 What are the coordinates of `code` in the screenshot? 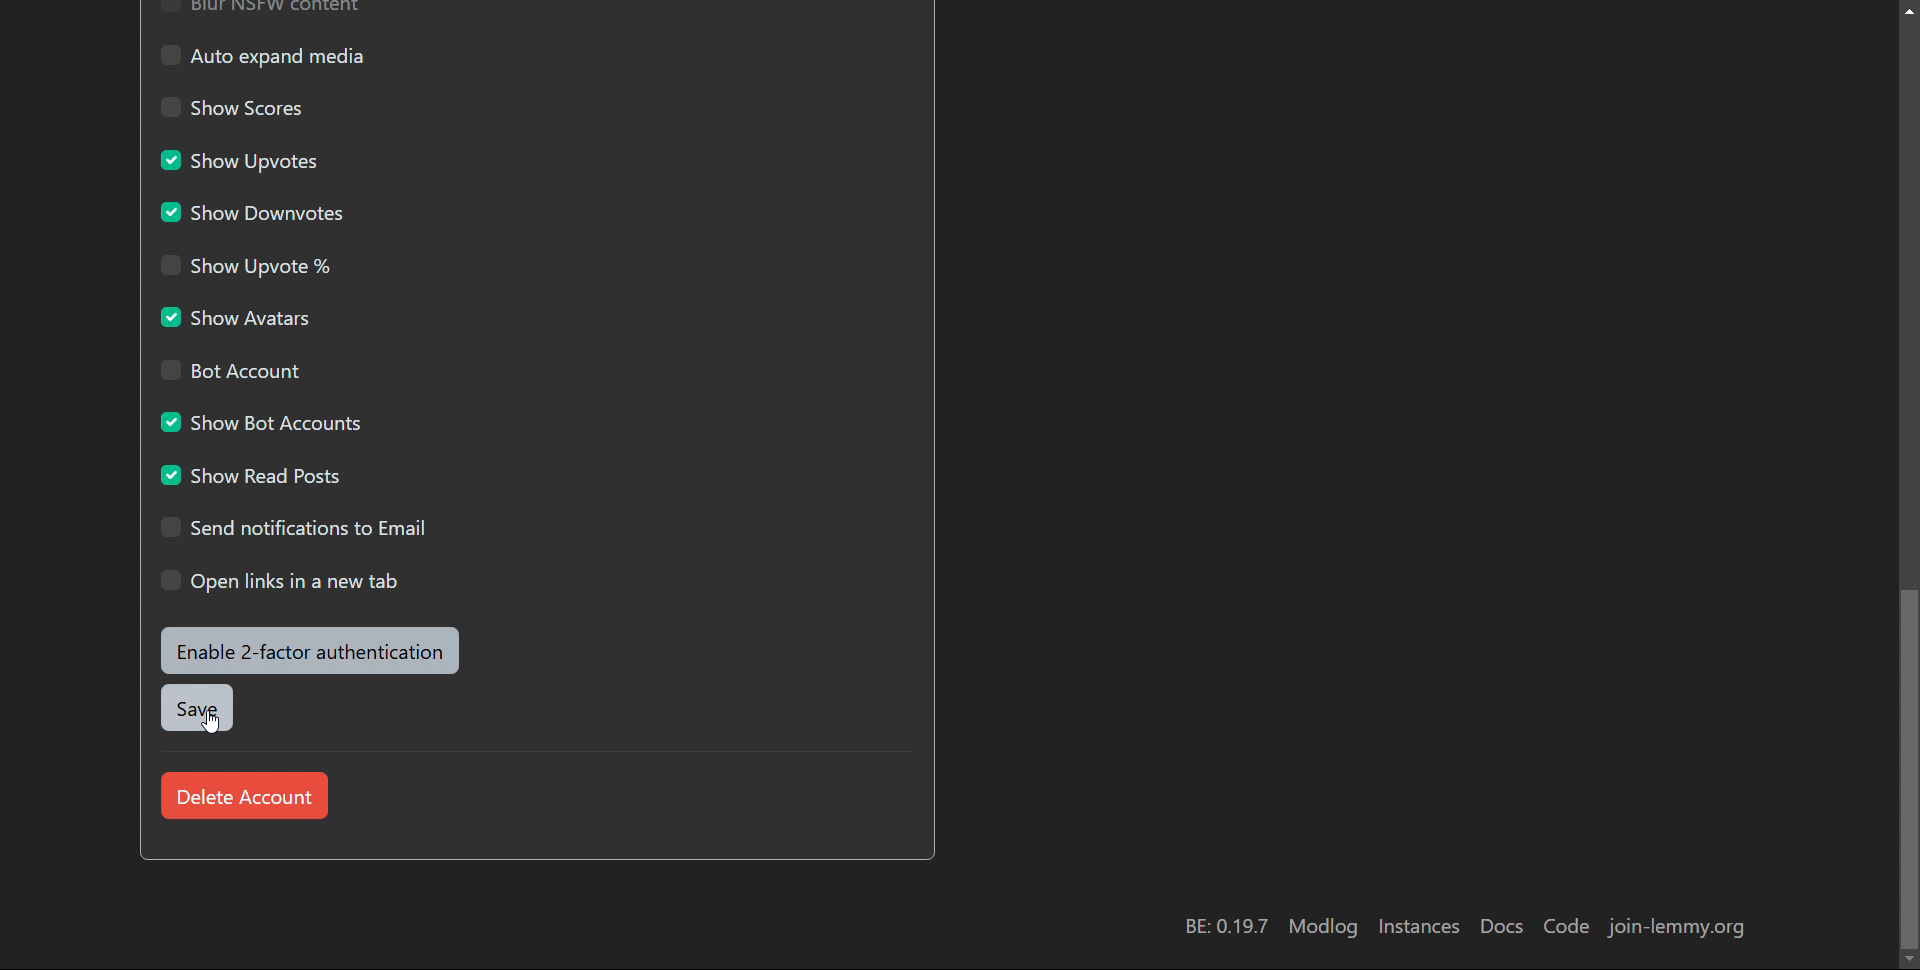 It's located at (1568, 926).